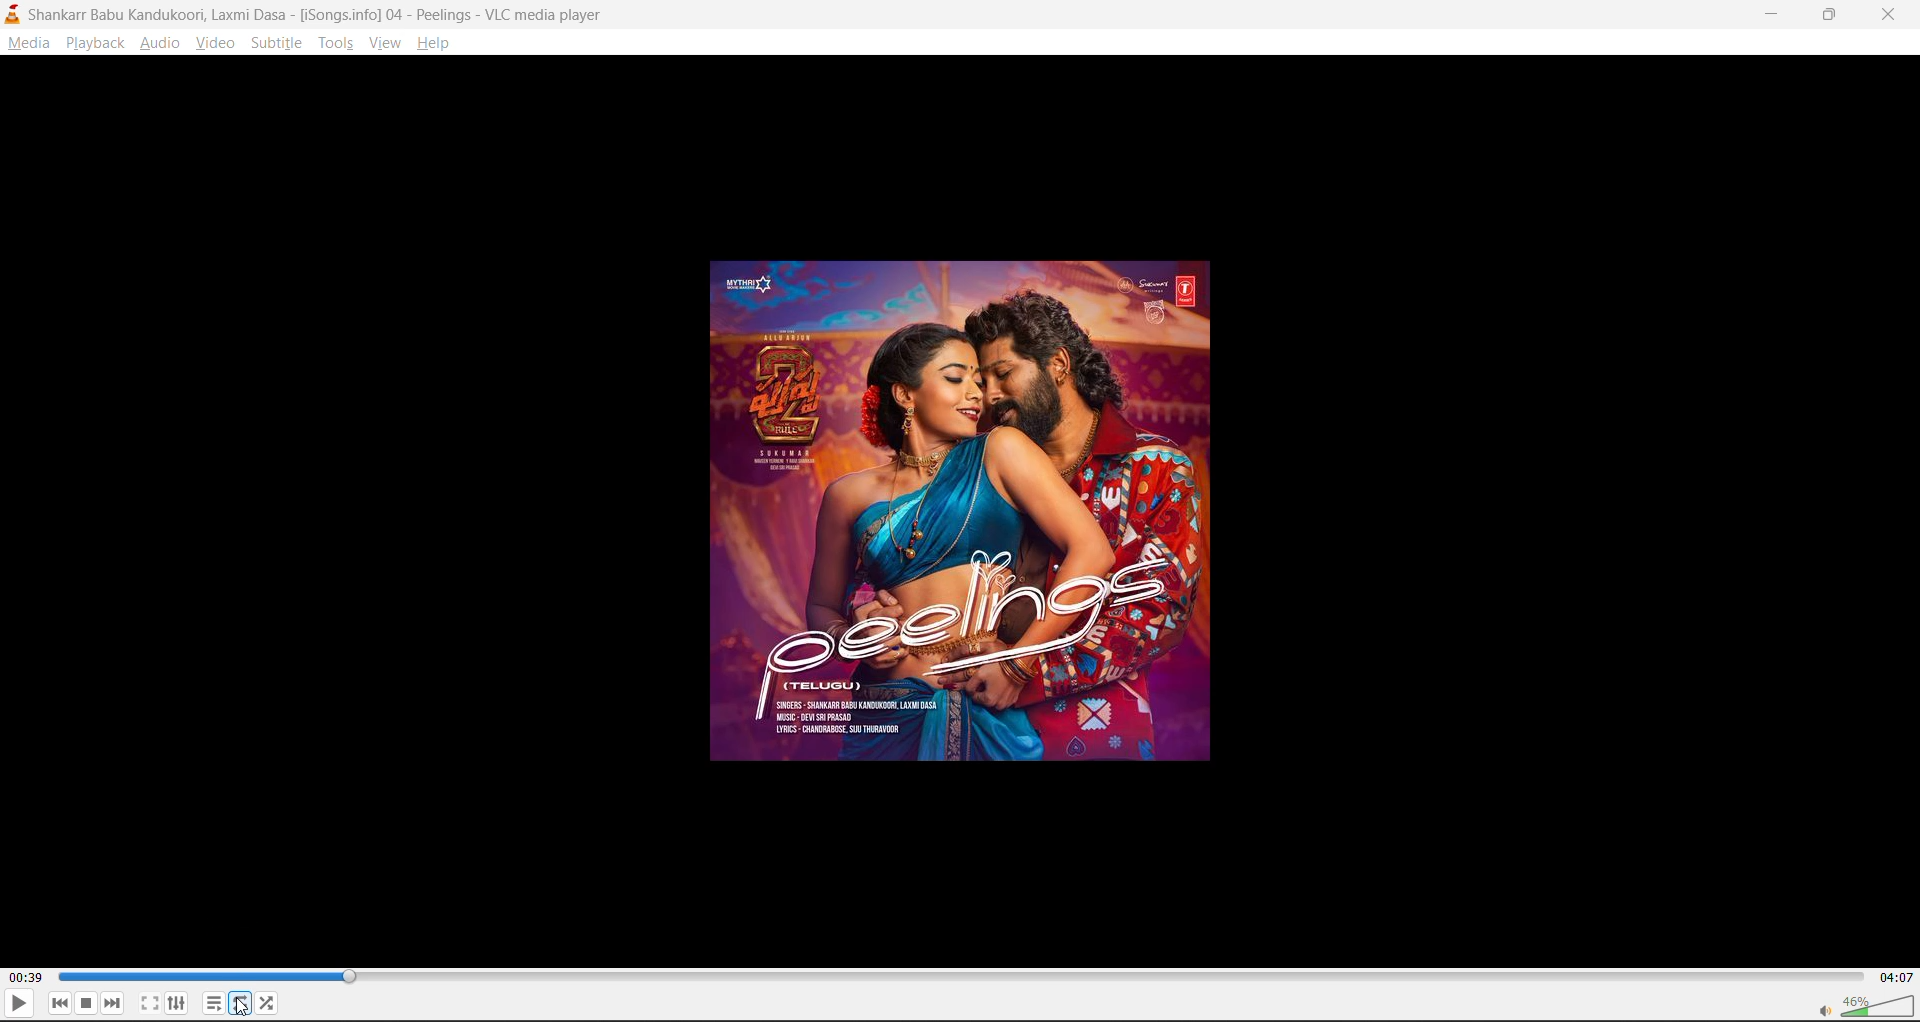 The width and height of the screenshot is (1920, 1022). What do you see at coordinates (19, 1007) in the screenshot?
I see `play` at bounding box center [19, 1007].